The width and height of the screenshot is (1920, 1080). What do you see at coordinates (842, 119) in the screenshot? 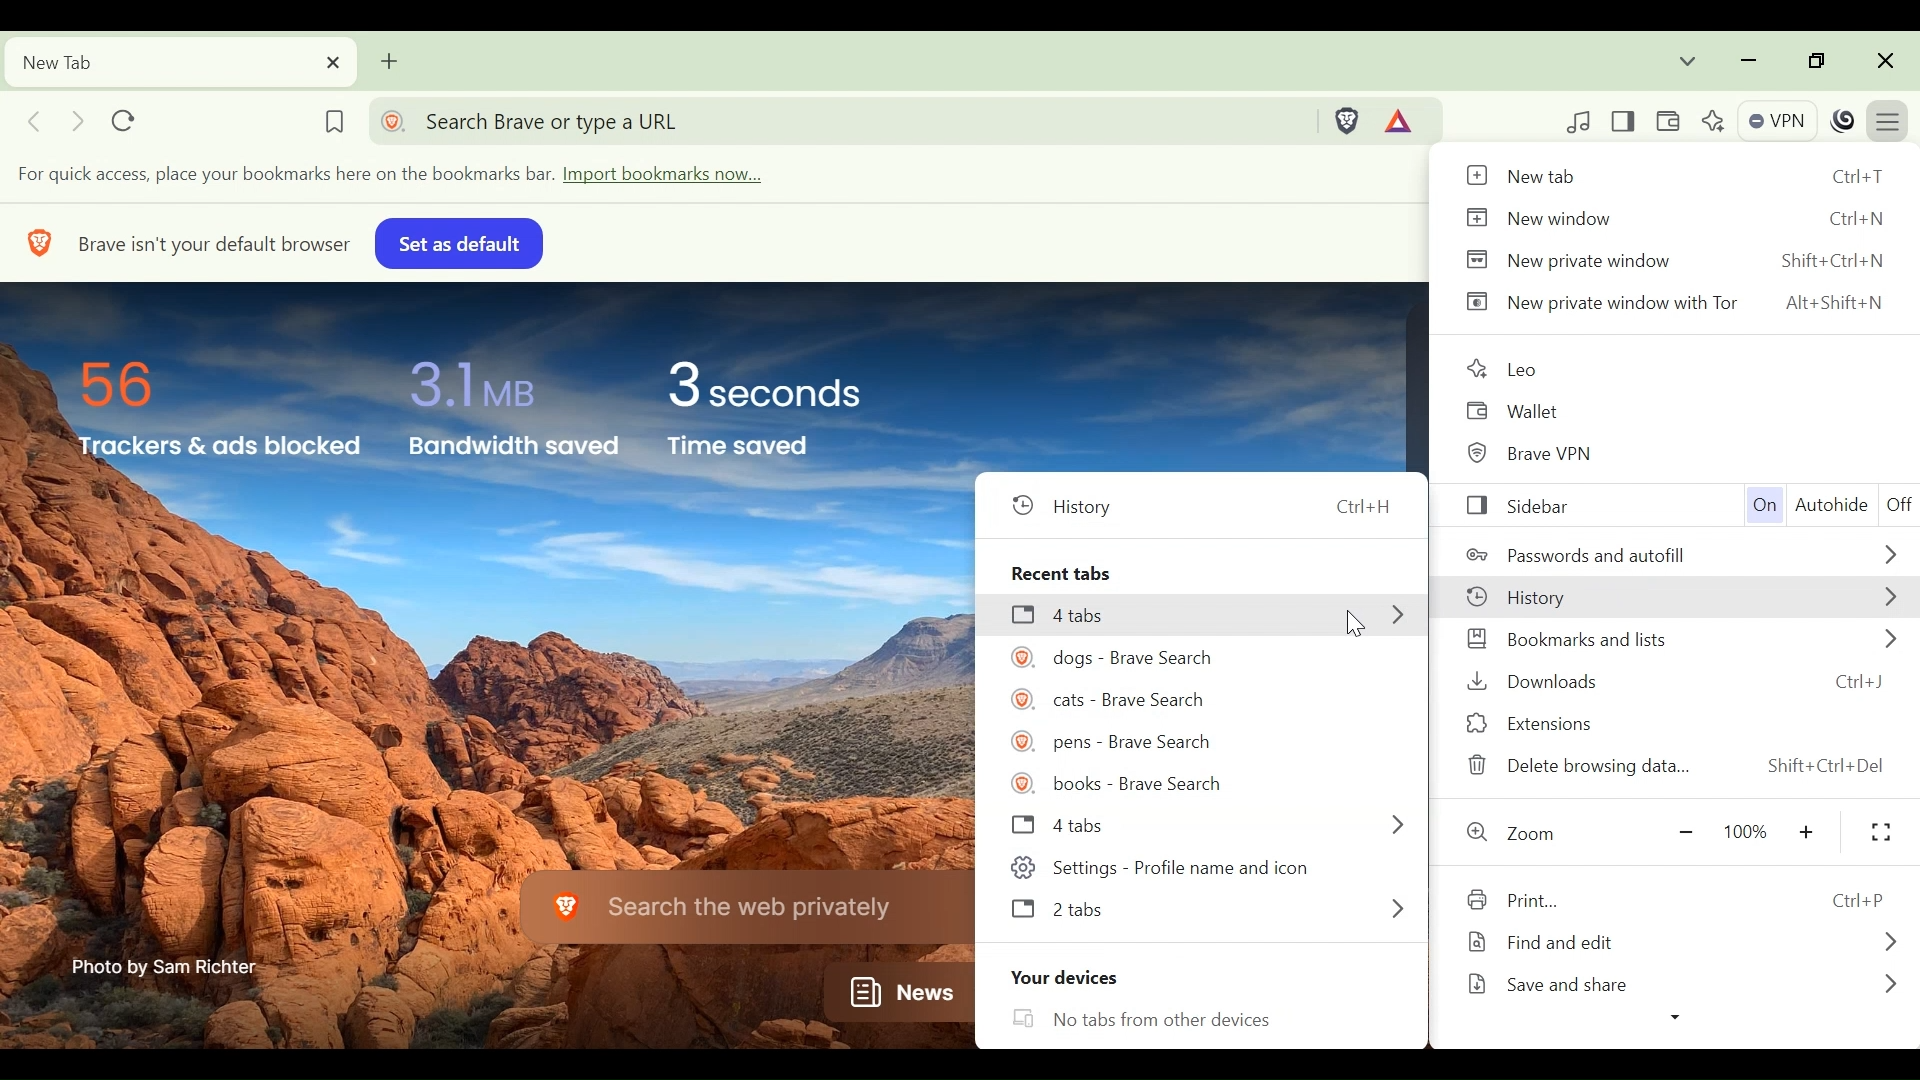
I see `Address bar` at bounding box center [842, 119].